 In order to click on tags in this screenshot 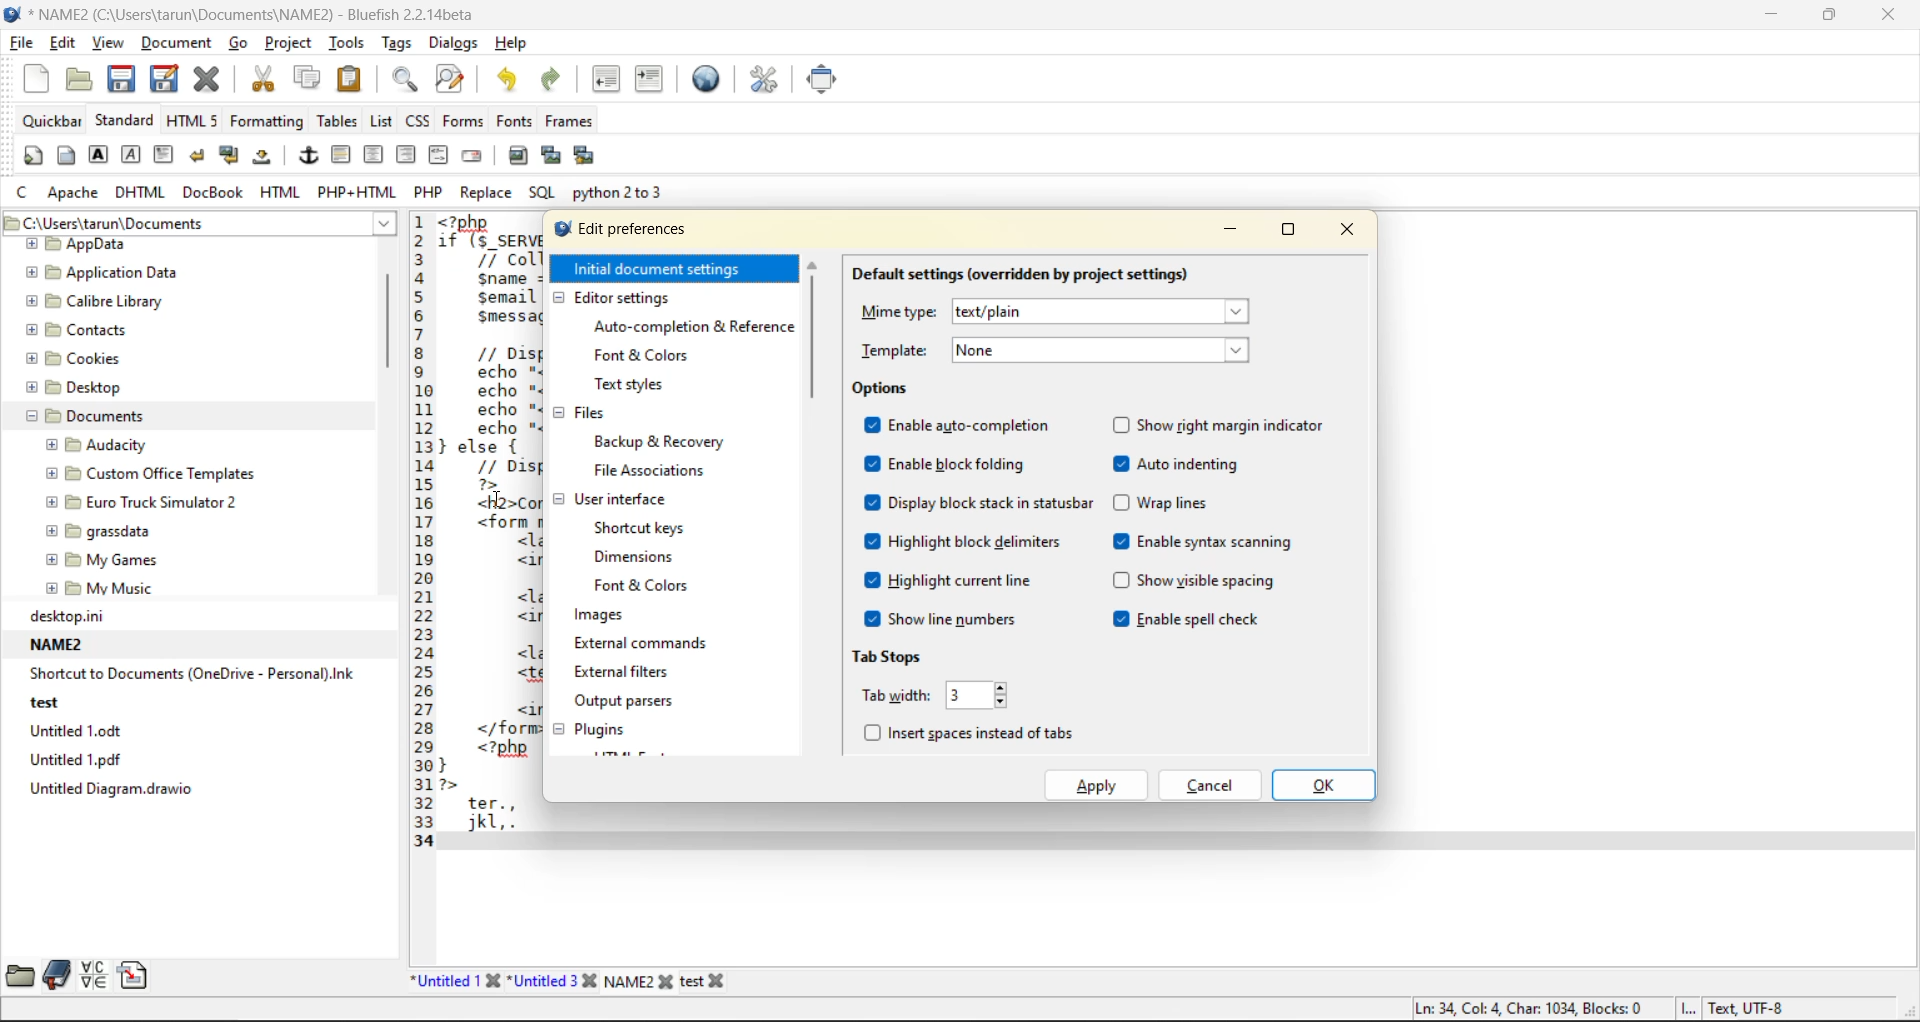, I will do `click(401, 45)`.